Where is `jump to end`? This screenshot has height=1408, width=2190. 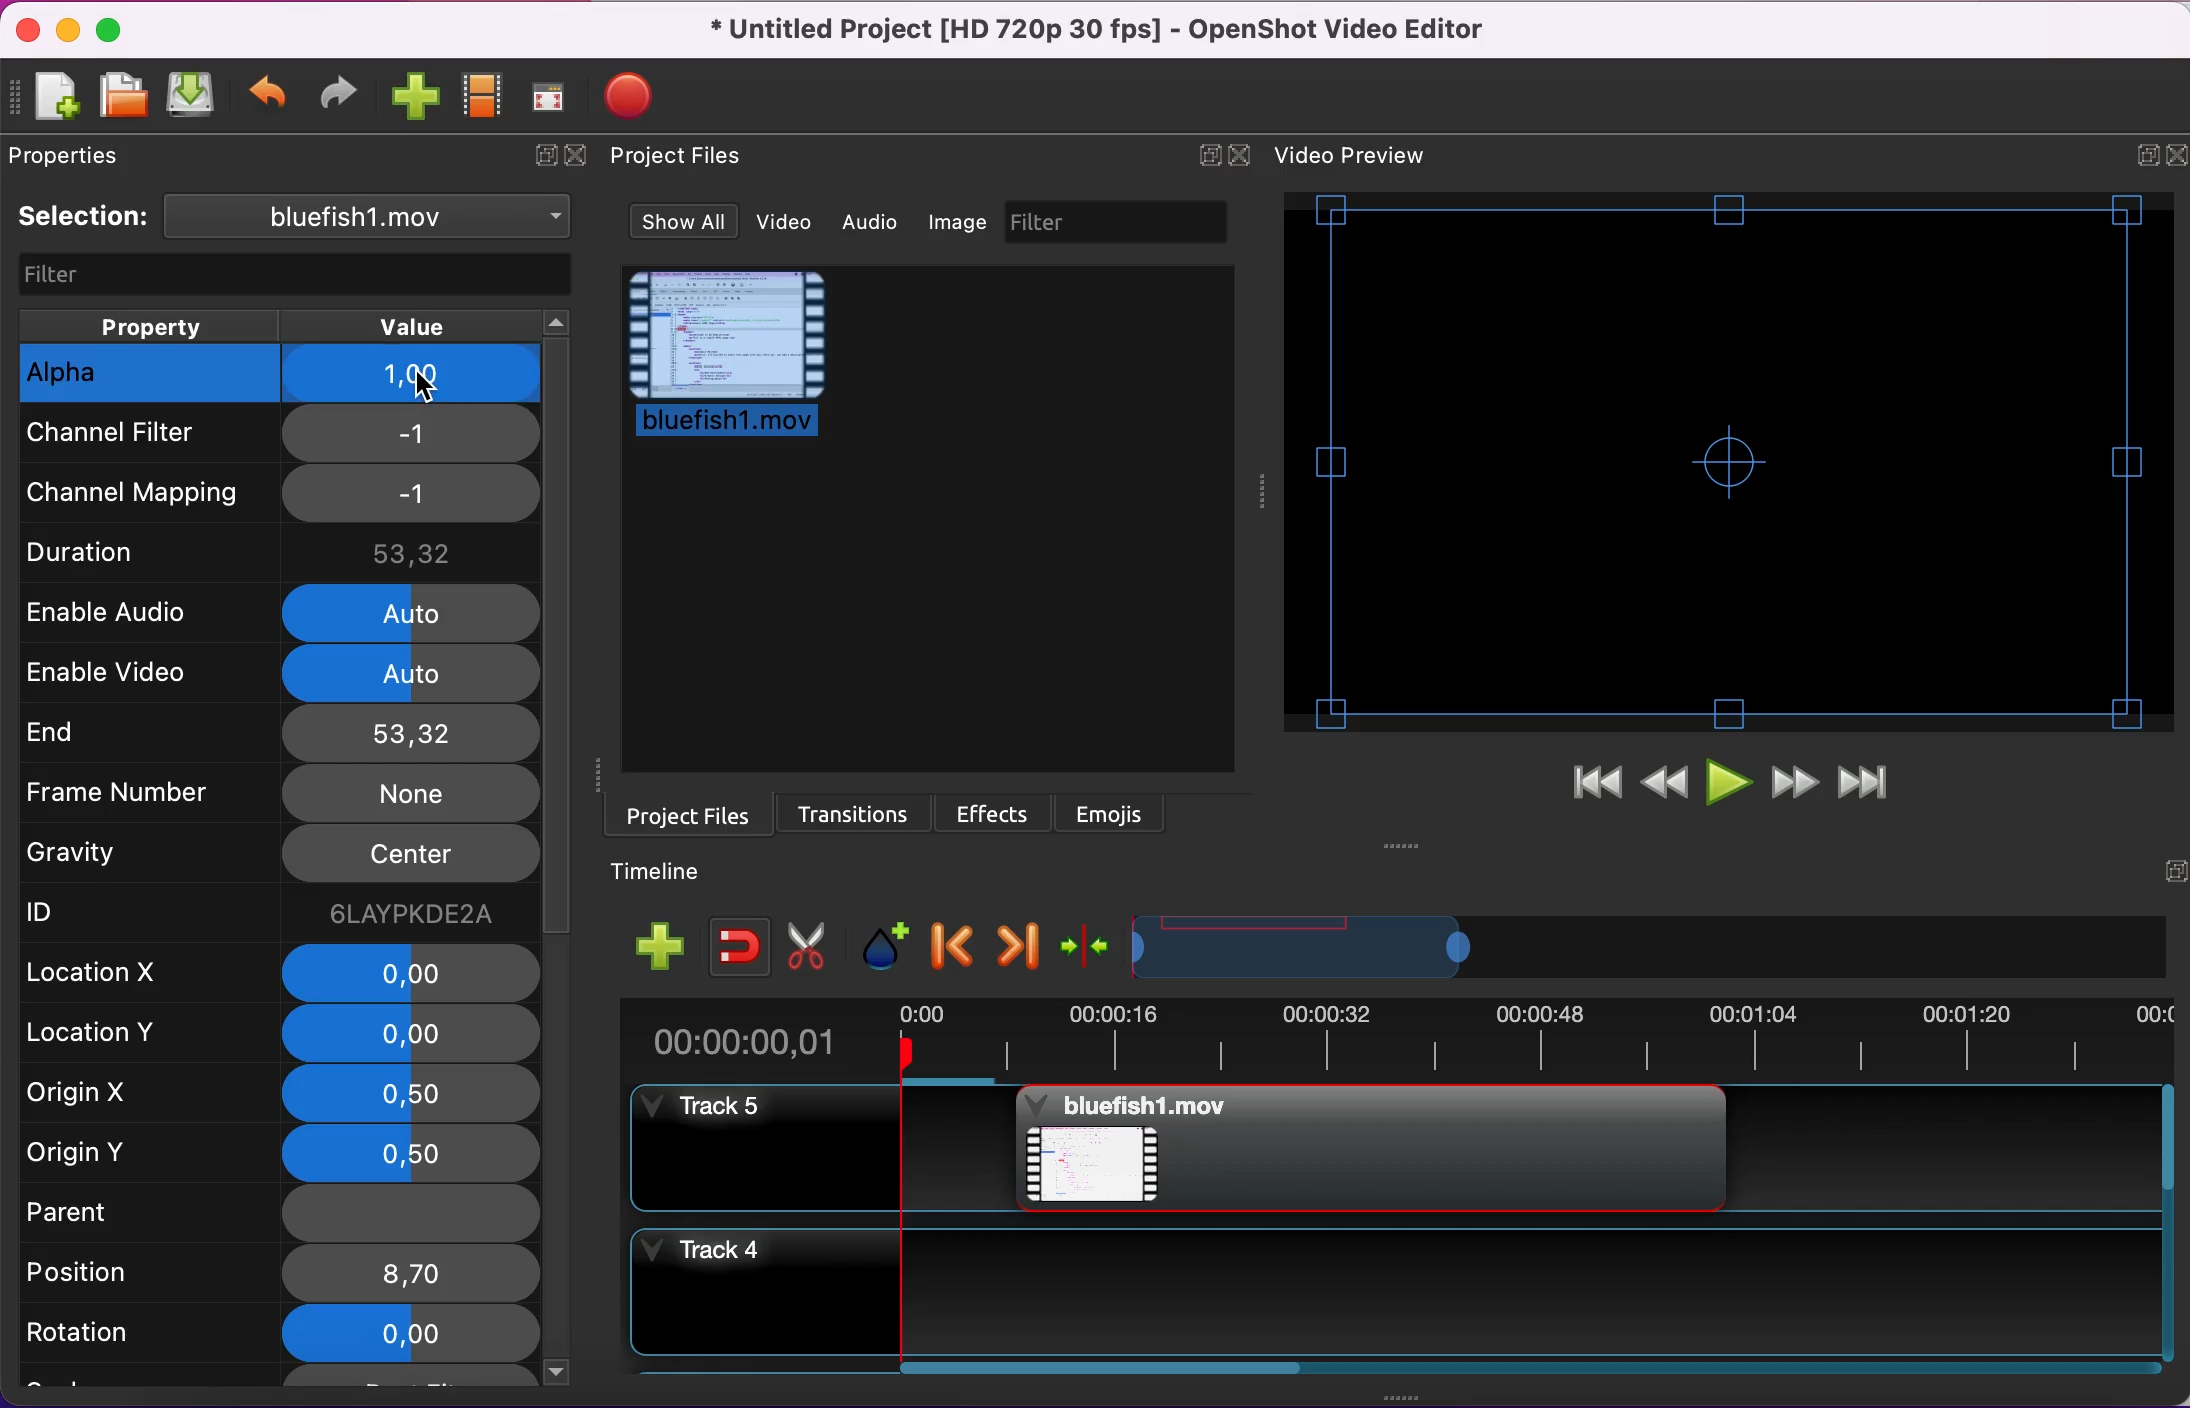
jump to end is located at coordinates (1879, 781).